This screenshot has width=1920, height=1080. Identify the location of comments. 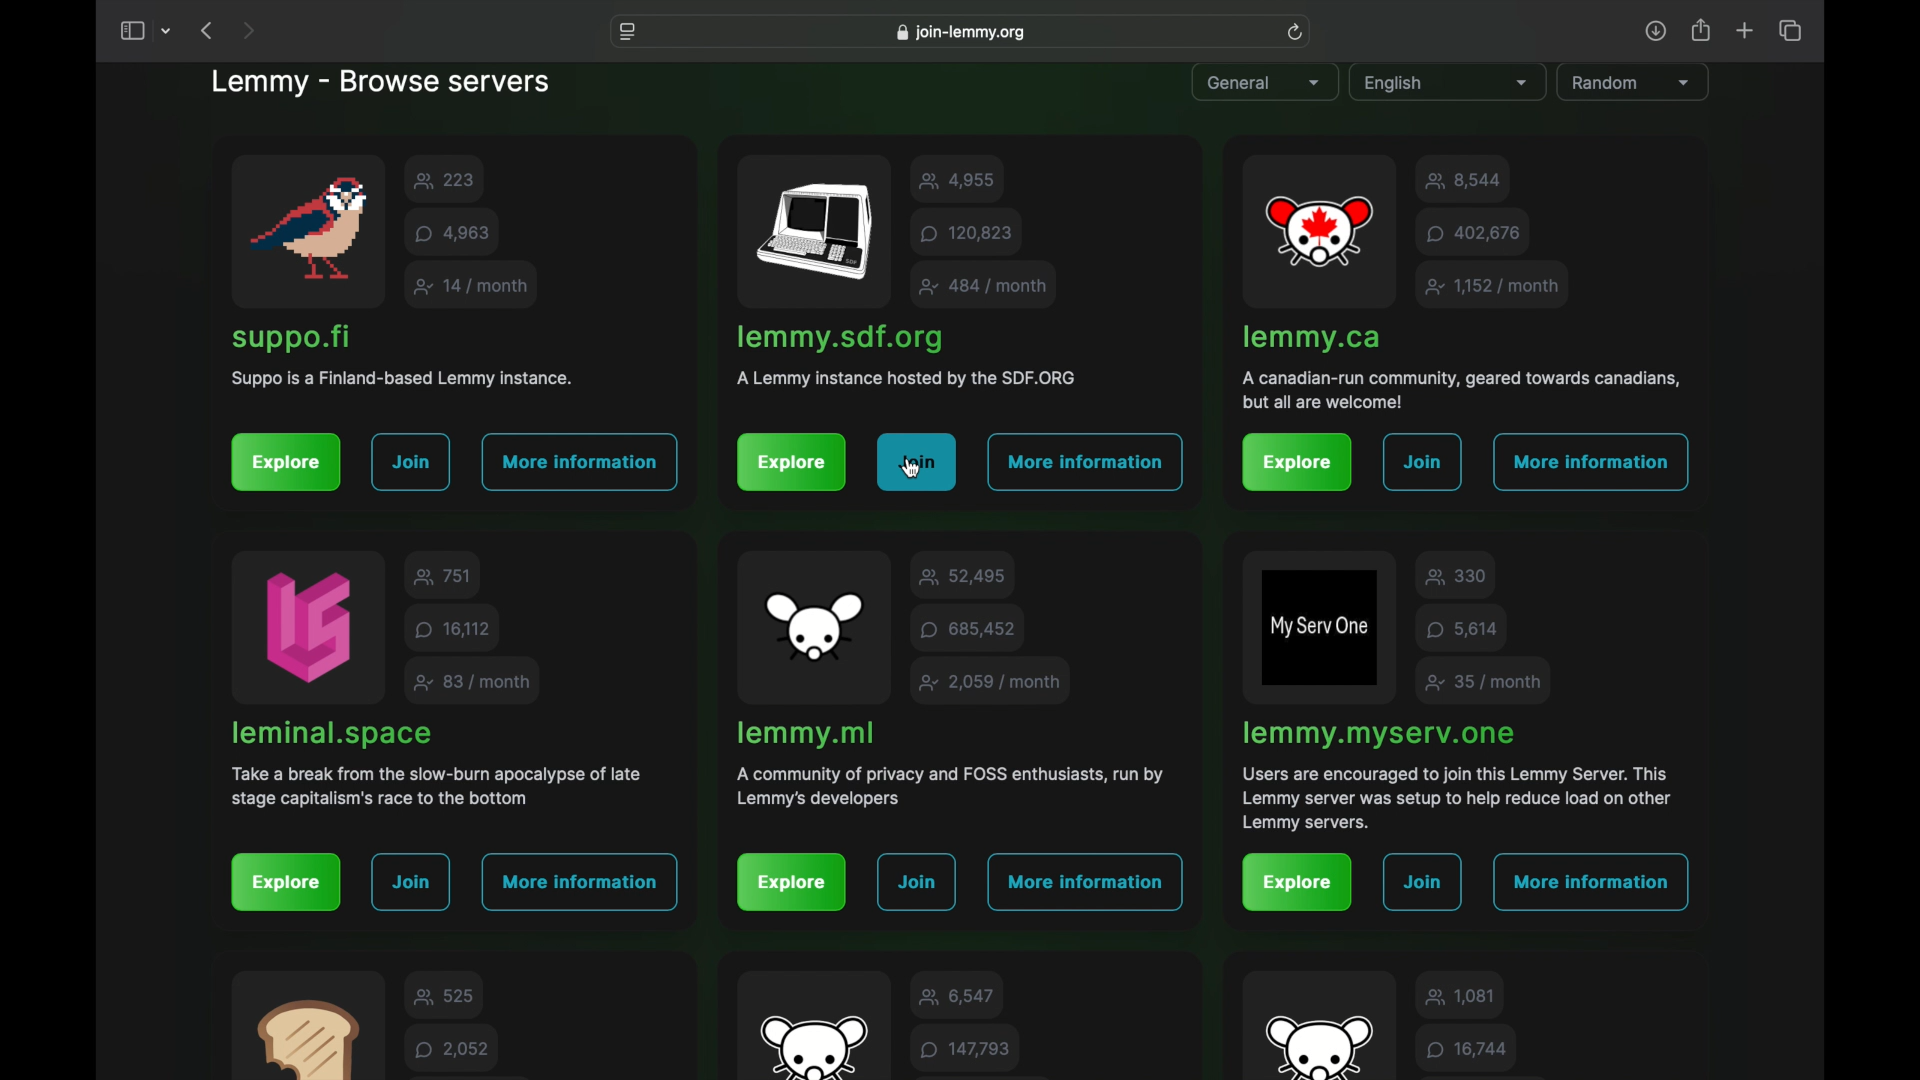
(966, 232).